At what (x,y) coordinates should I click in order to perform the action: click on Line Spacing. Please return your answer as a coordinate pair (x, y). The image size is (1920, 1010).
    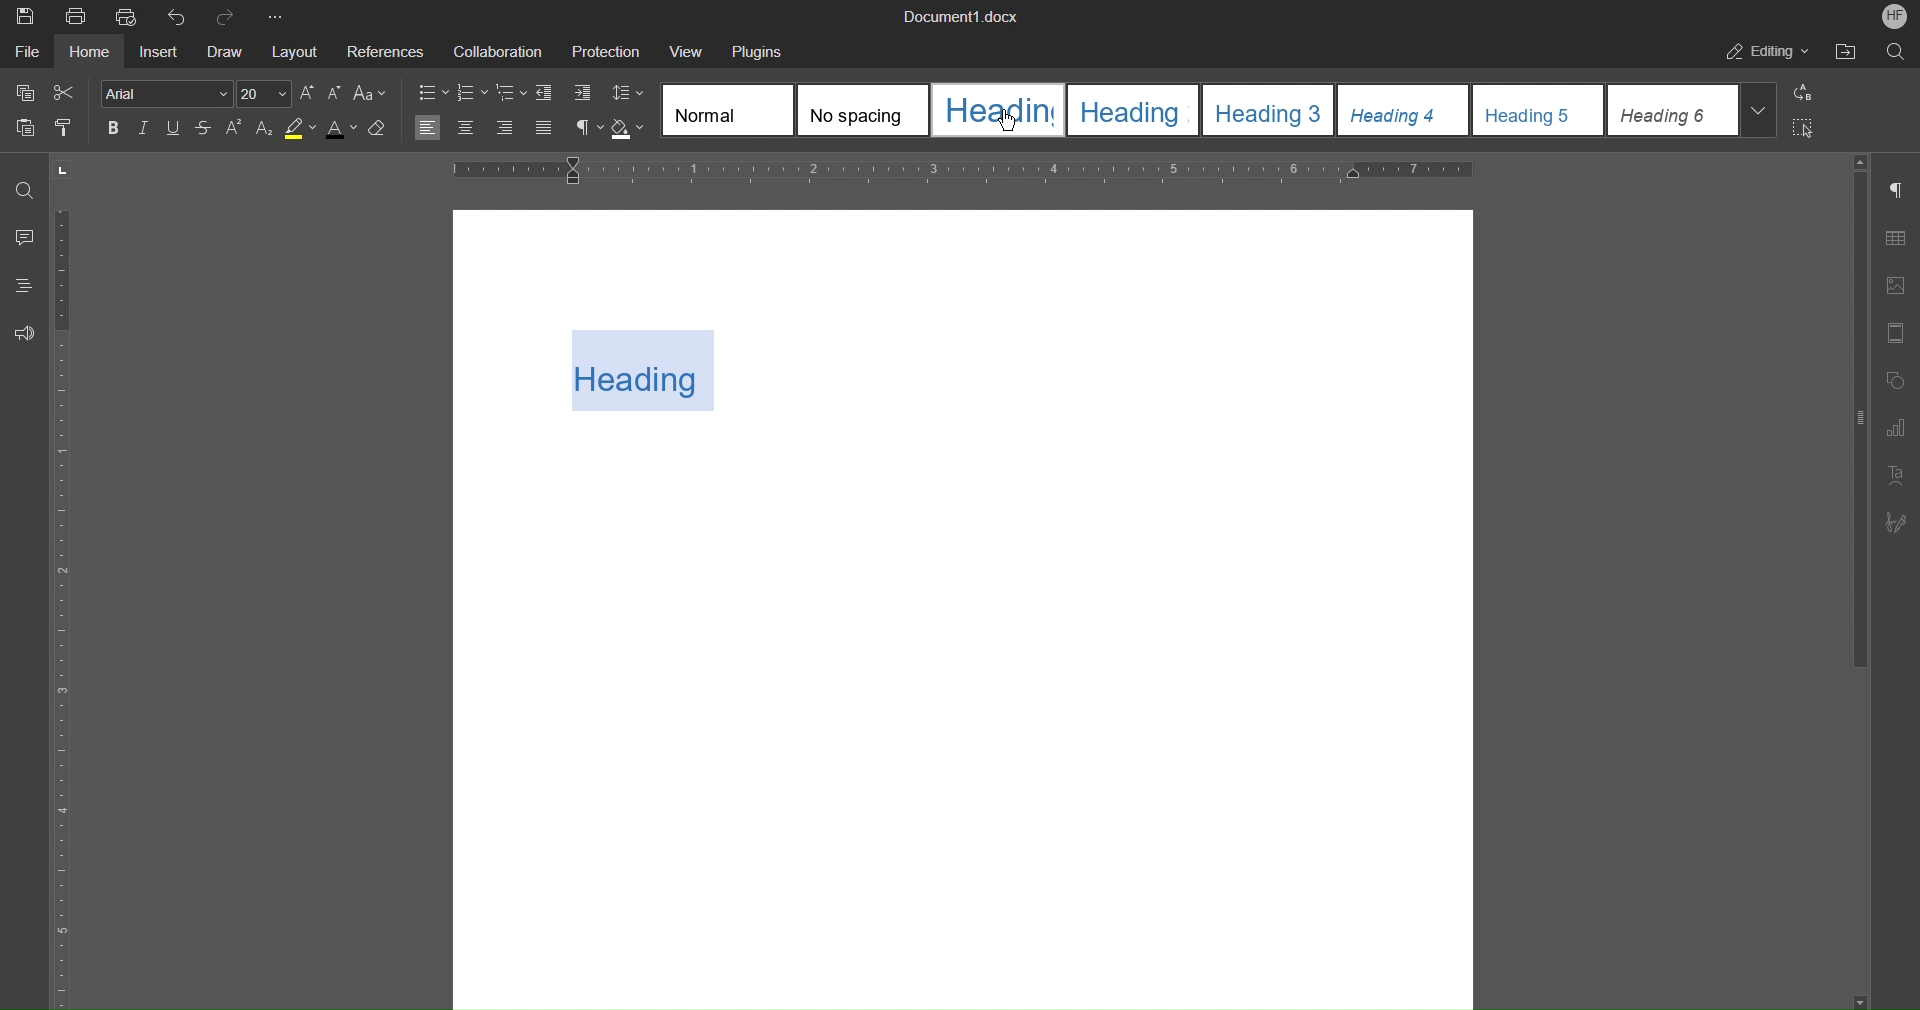
    Looking at the image, I should click on (628, 94).